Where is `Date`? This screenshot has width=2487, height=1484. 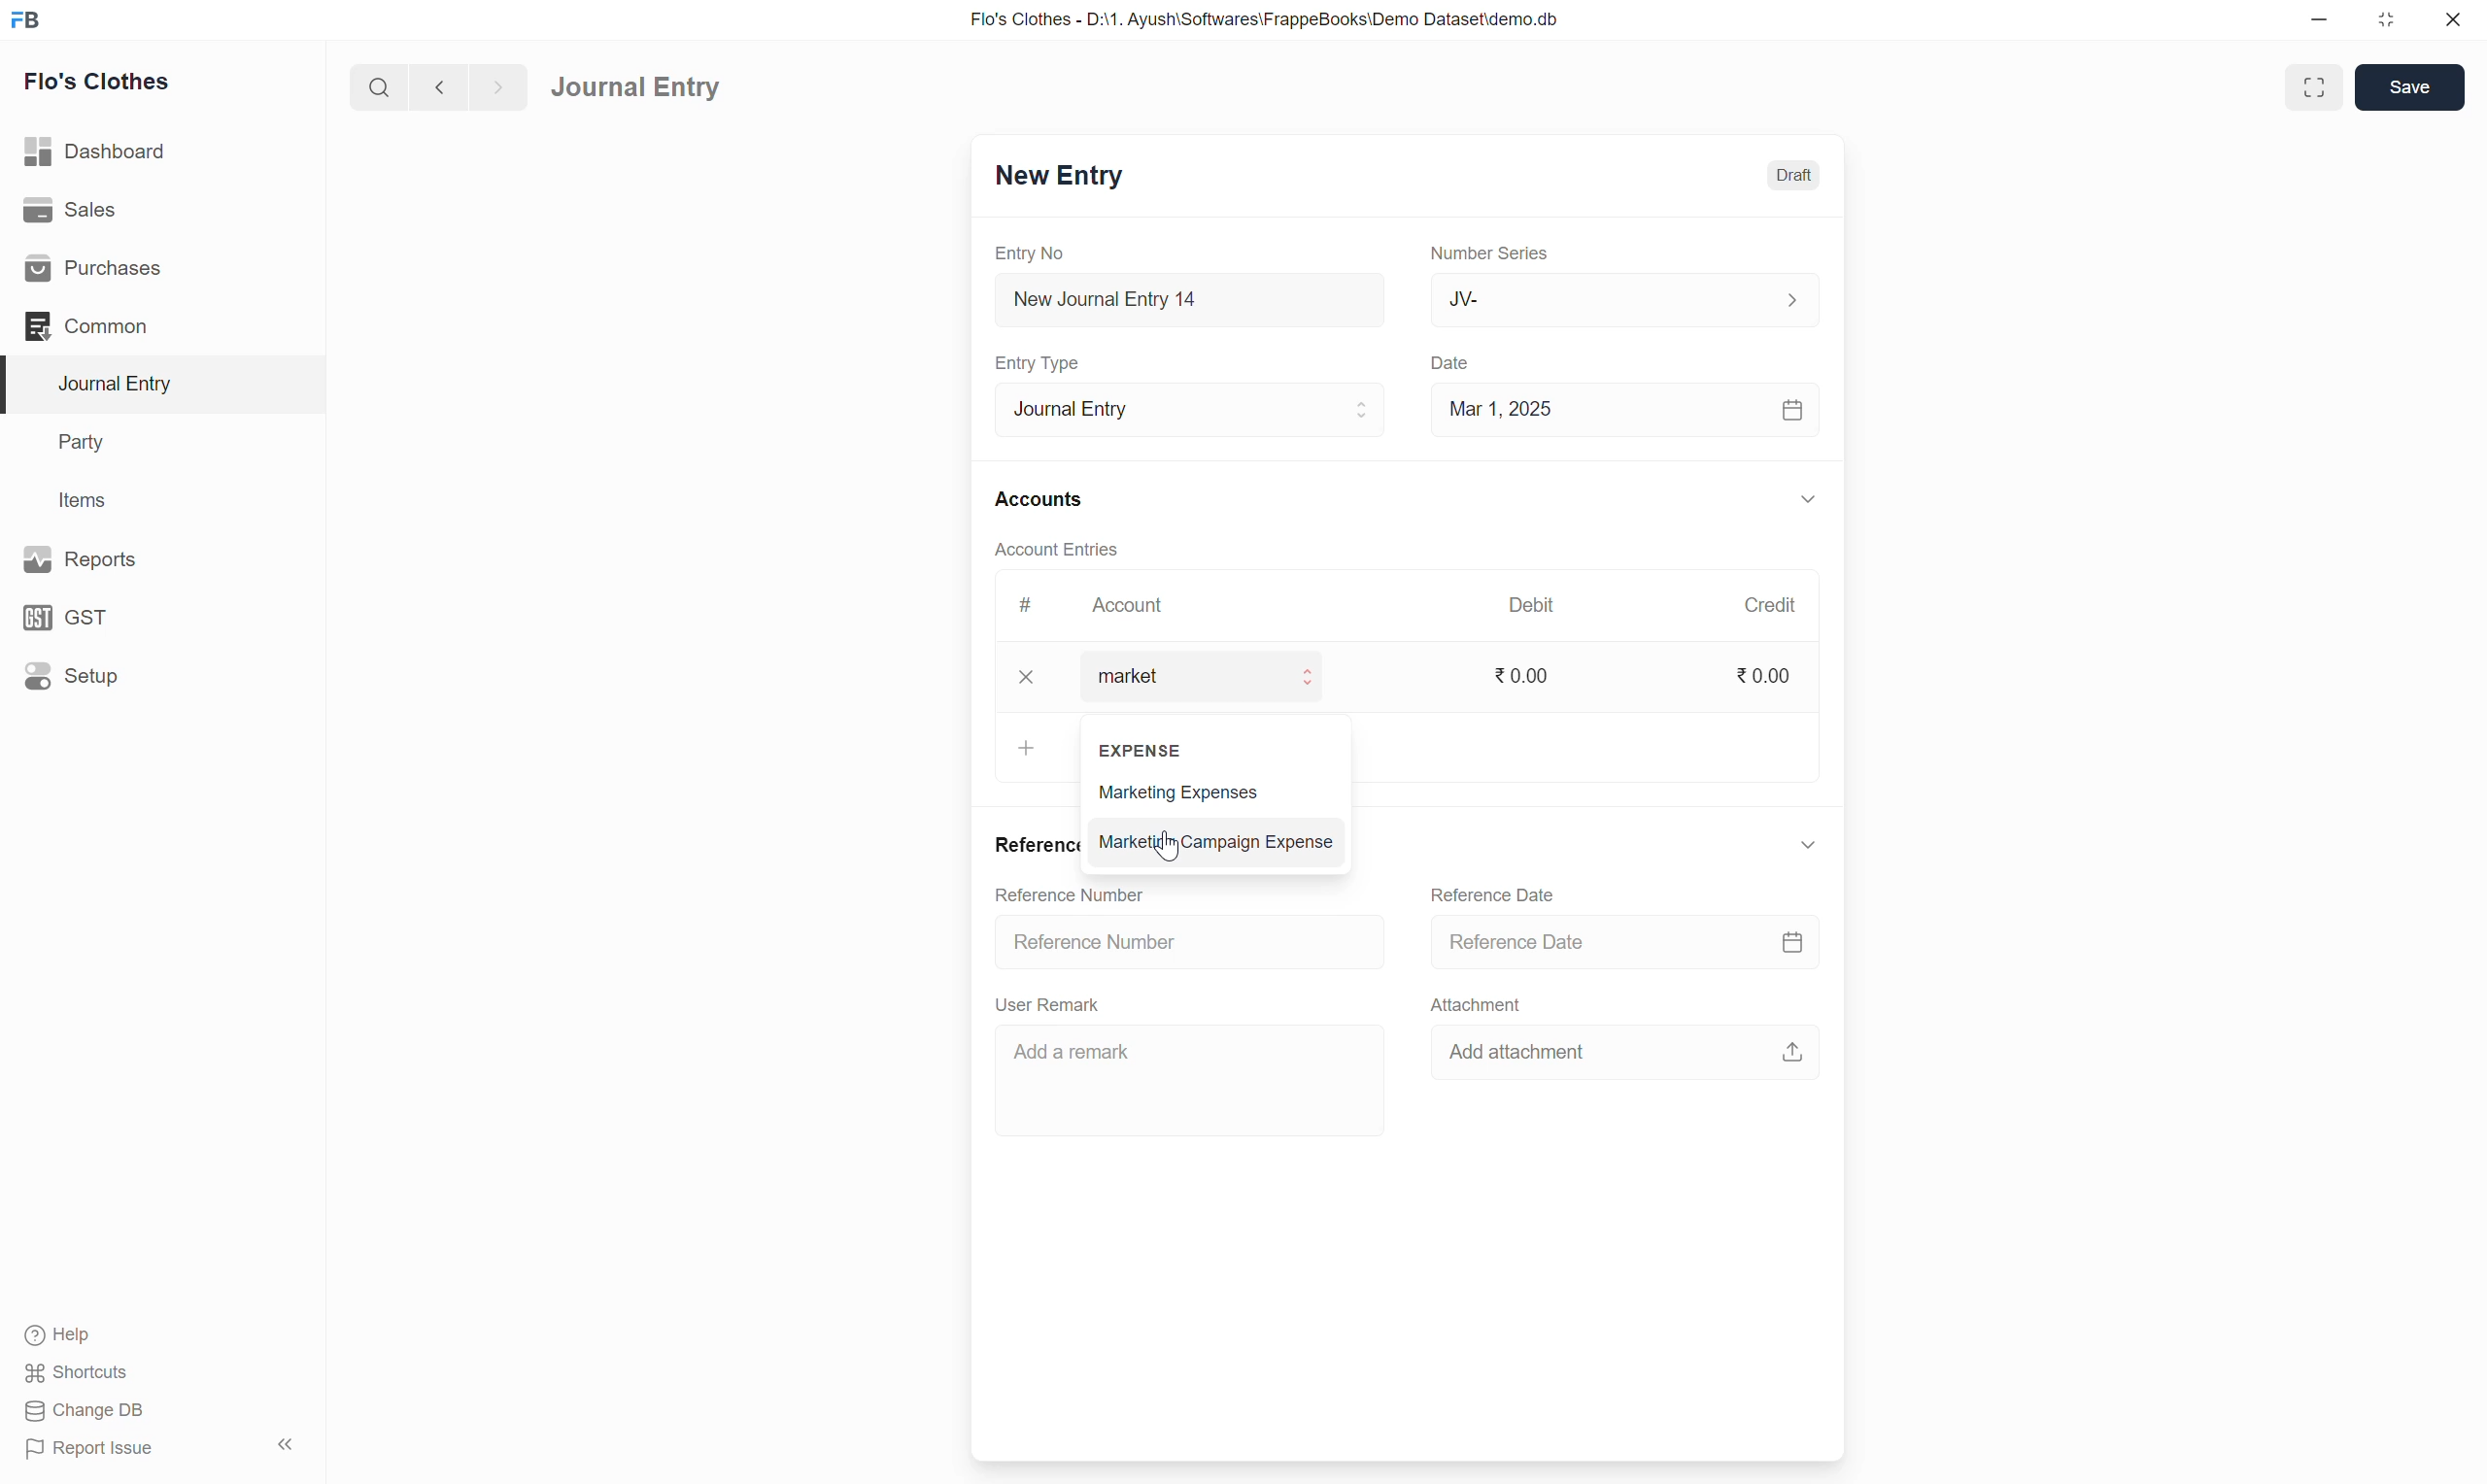
Date is located at coordinates (1455, 364).